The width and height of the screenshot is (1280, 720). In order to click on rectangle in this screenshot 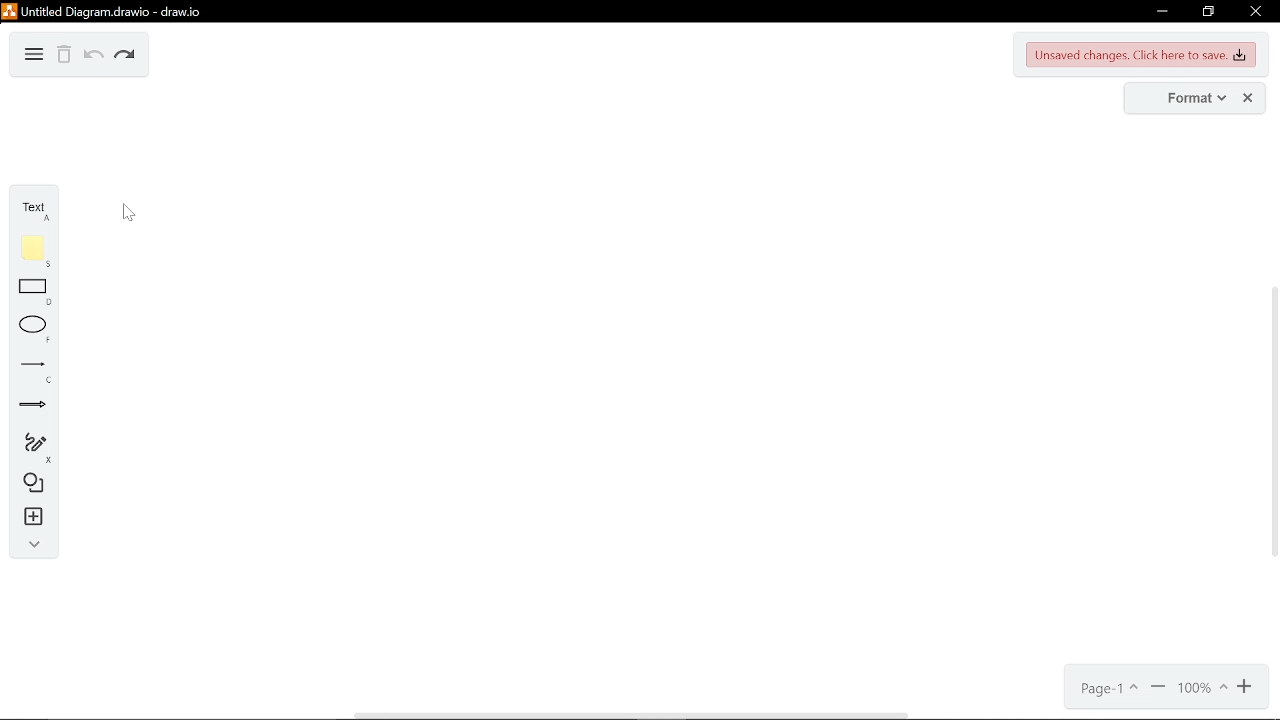, I will do `click(35, 294)`.